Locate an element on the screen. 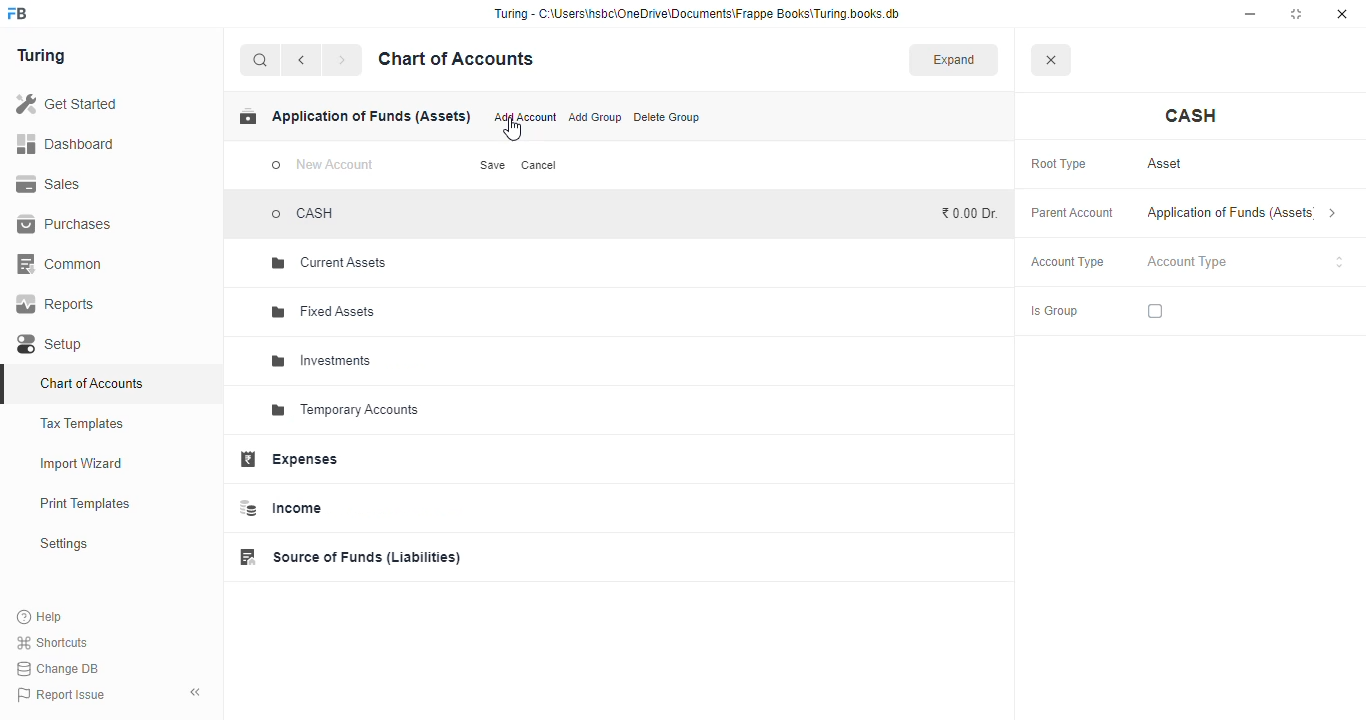 This screenshot has width=1366, height=720. minimize is located at coordinates (1250, 14).